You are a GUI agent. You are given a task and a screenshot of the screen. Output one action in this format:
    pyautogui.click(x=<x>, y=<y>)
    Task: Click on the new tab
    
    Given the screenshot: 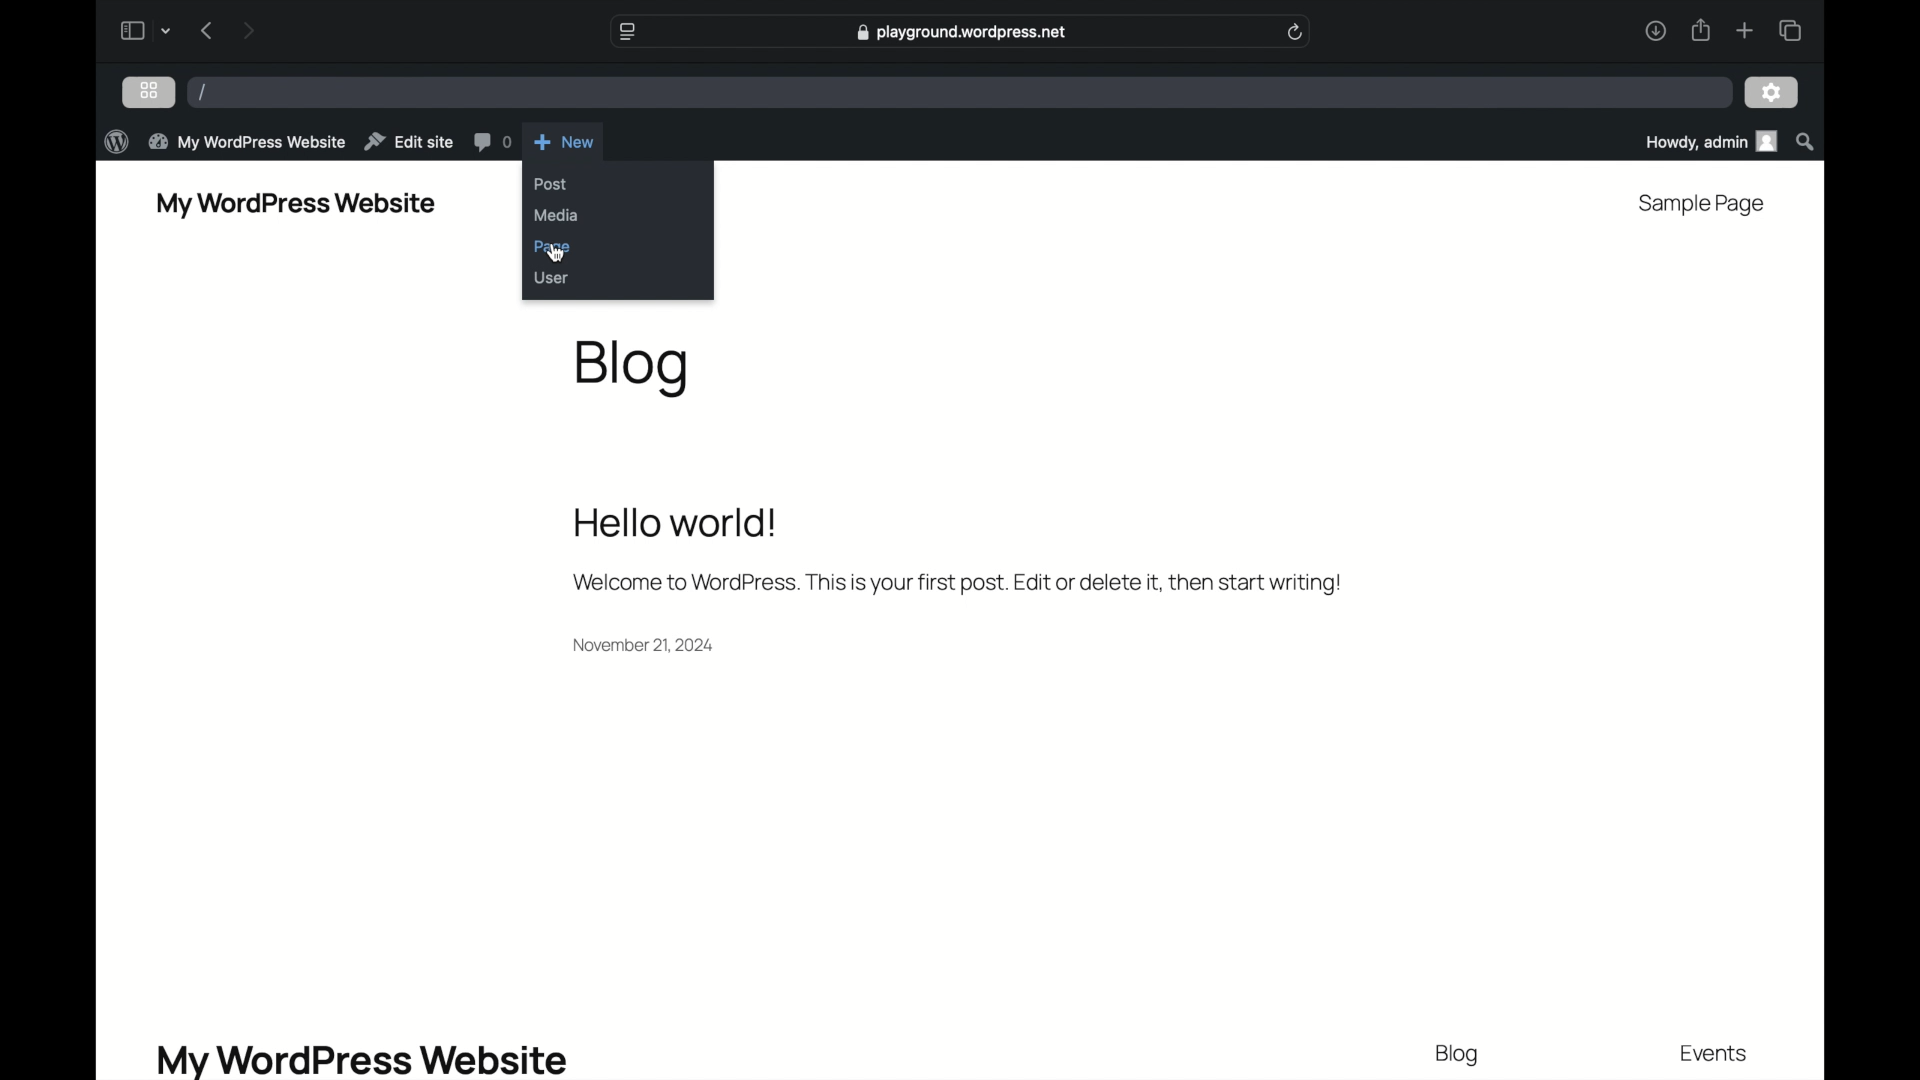 What is the action you would take?
    pyautogui.click(x=1746, y=31)
    